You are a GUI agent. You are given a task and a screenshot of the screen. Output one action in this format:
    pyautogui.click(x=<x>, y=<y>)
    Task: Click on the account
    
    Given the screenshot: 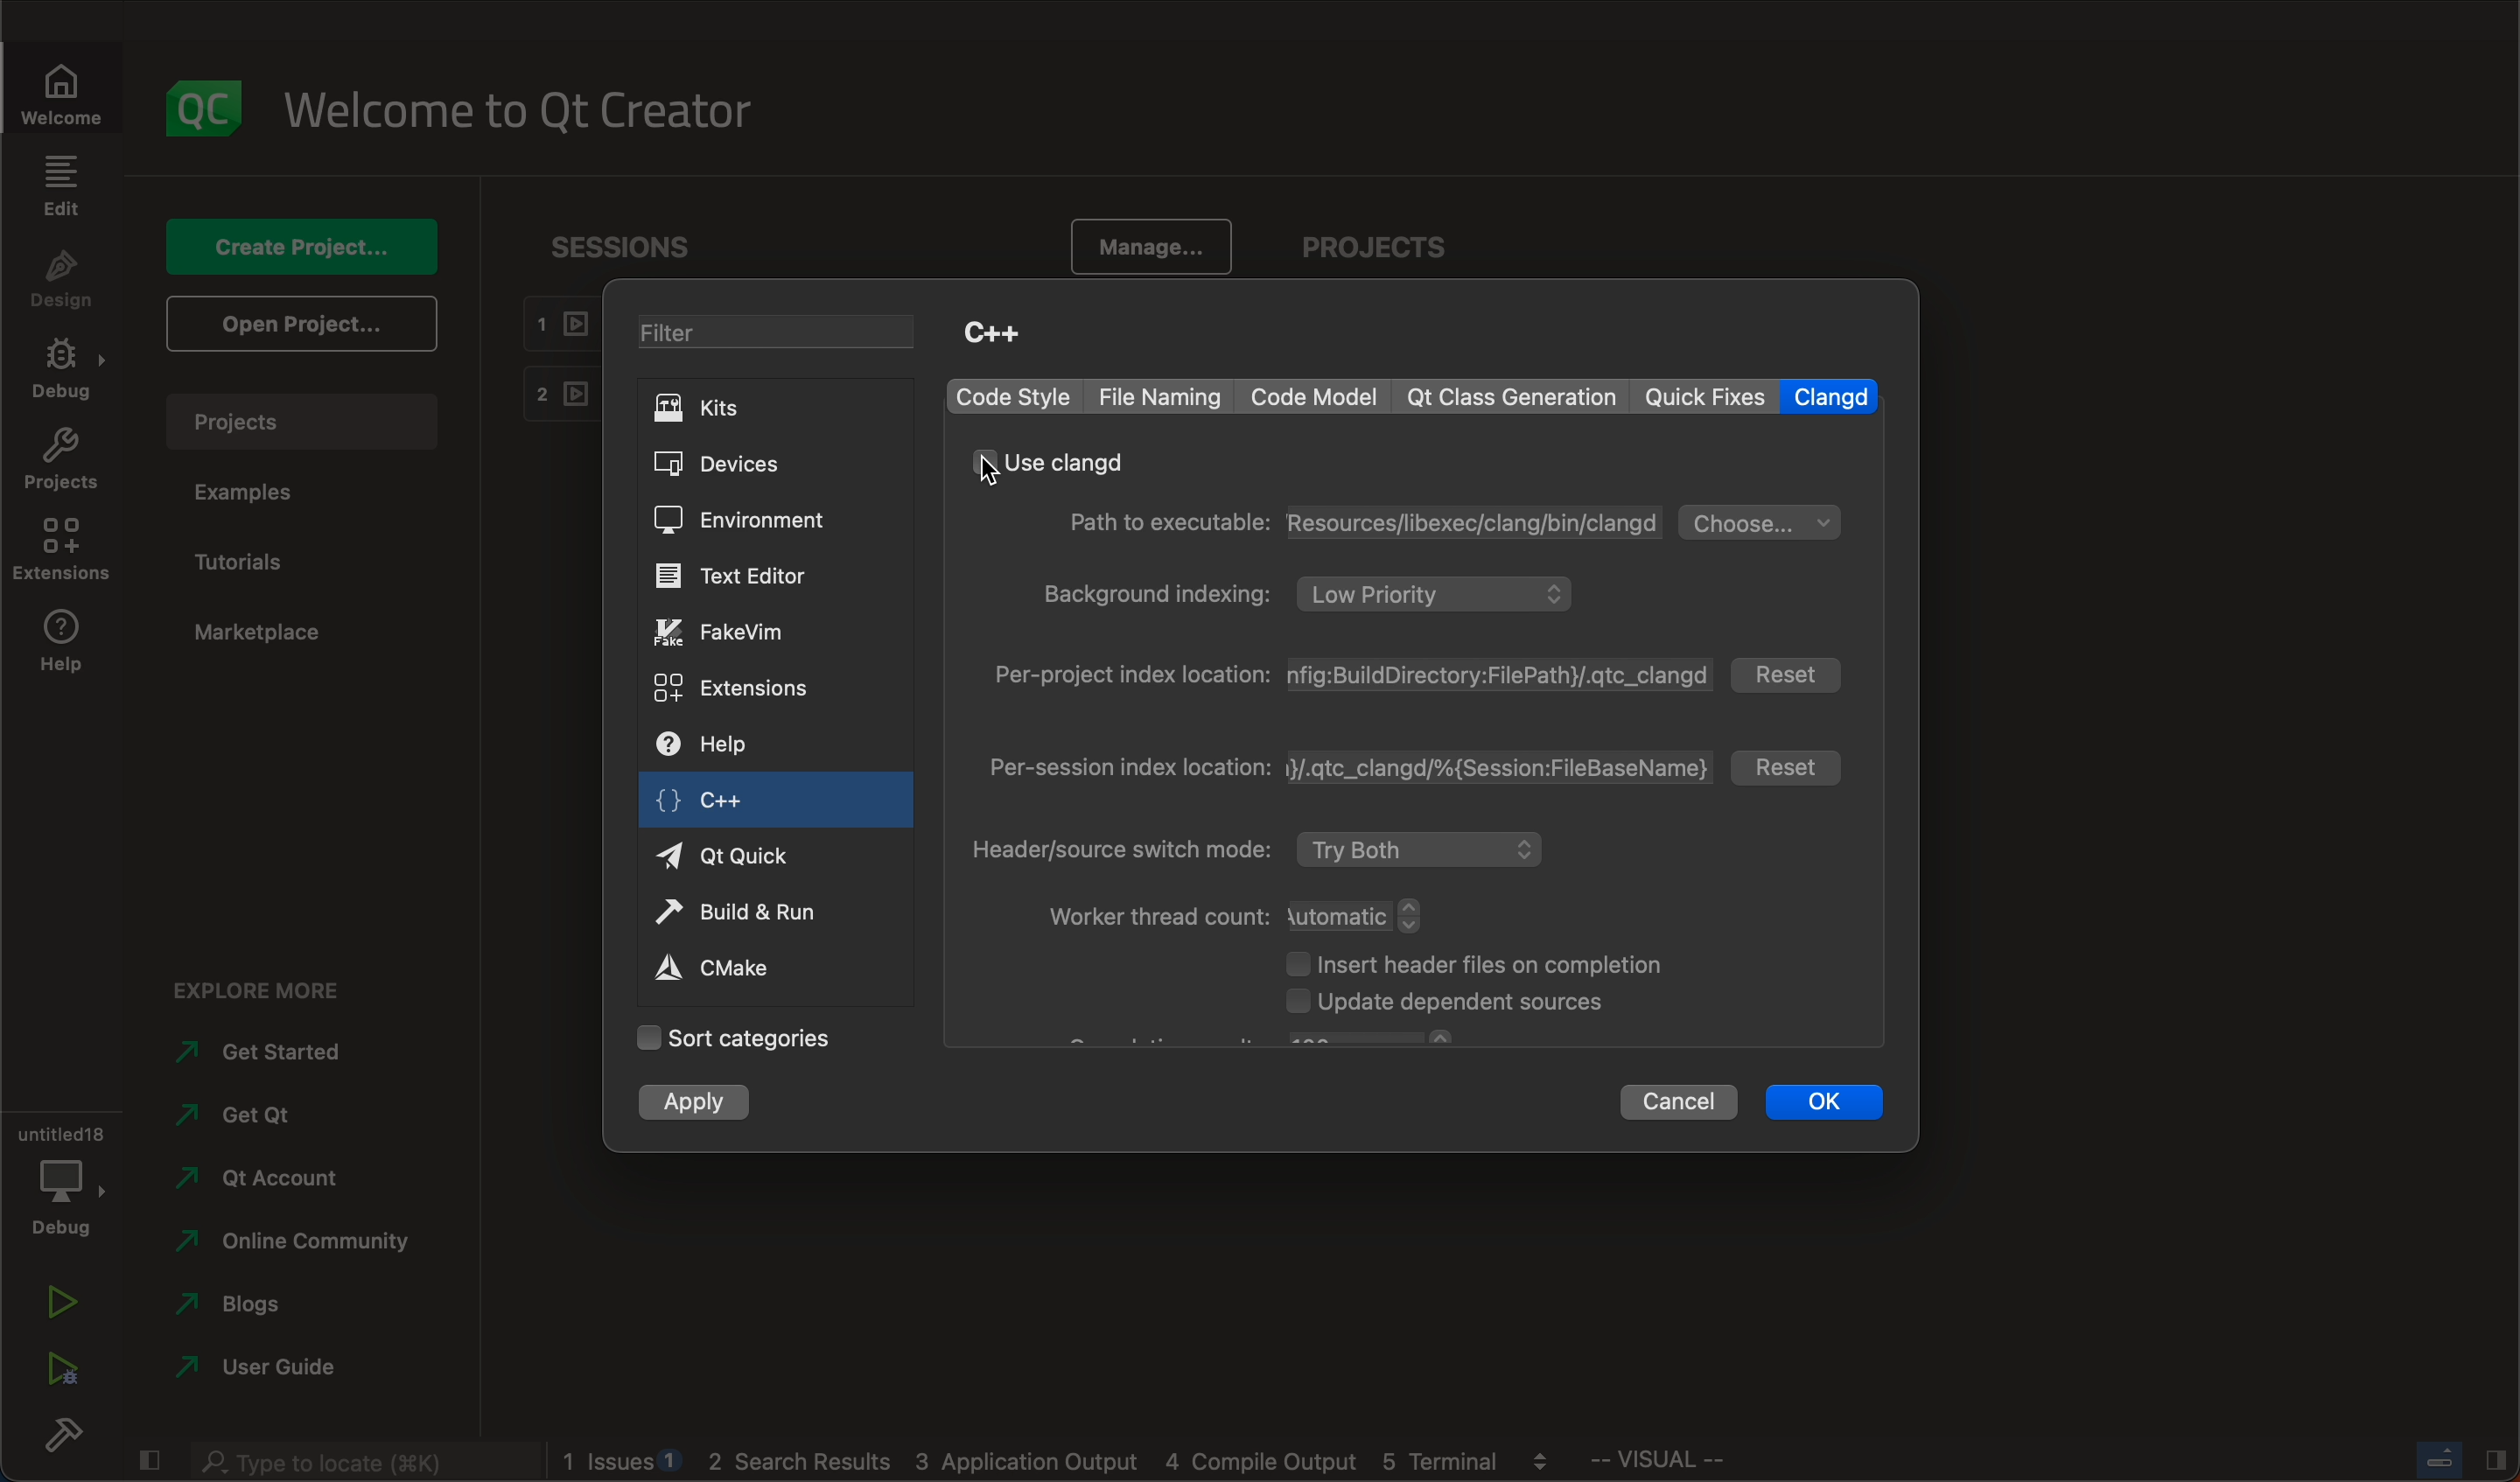 What is the action you would take?
    pyautogui.click(x=270, y=1177)
    